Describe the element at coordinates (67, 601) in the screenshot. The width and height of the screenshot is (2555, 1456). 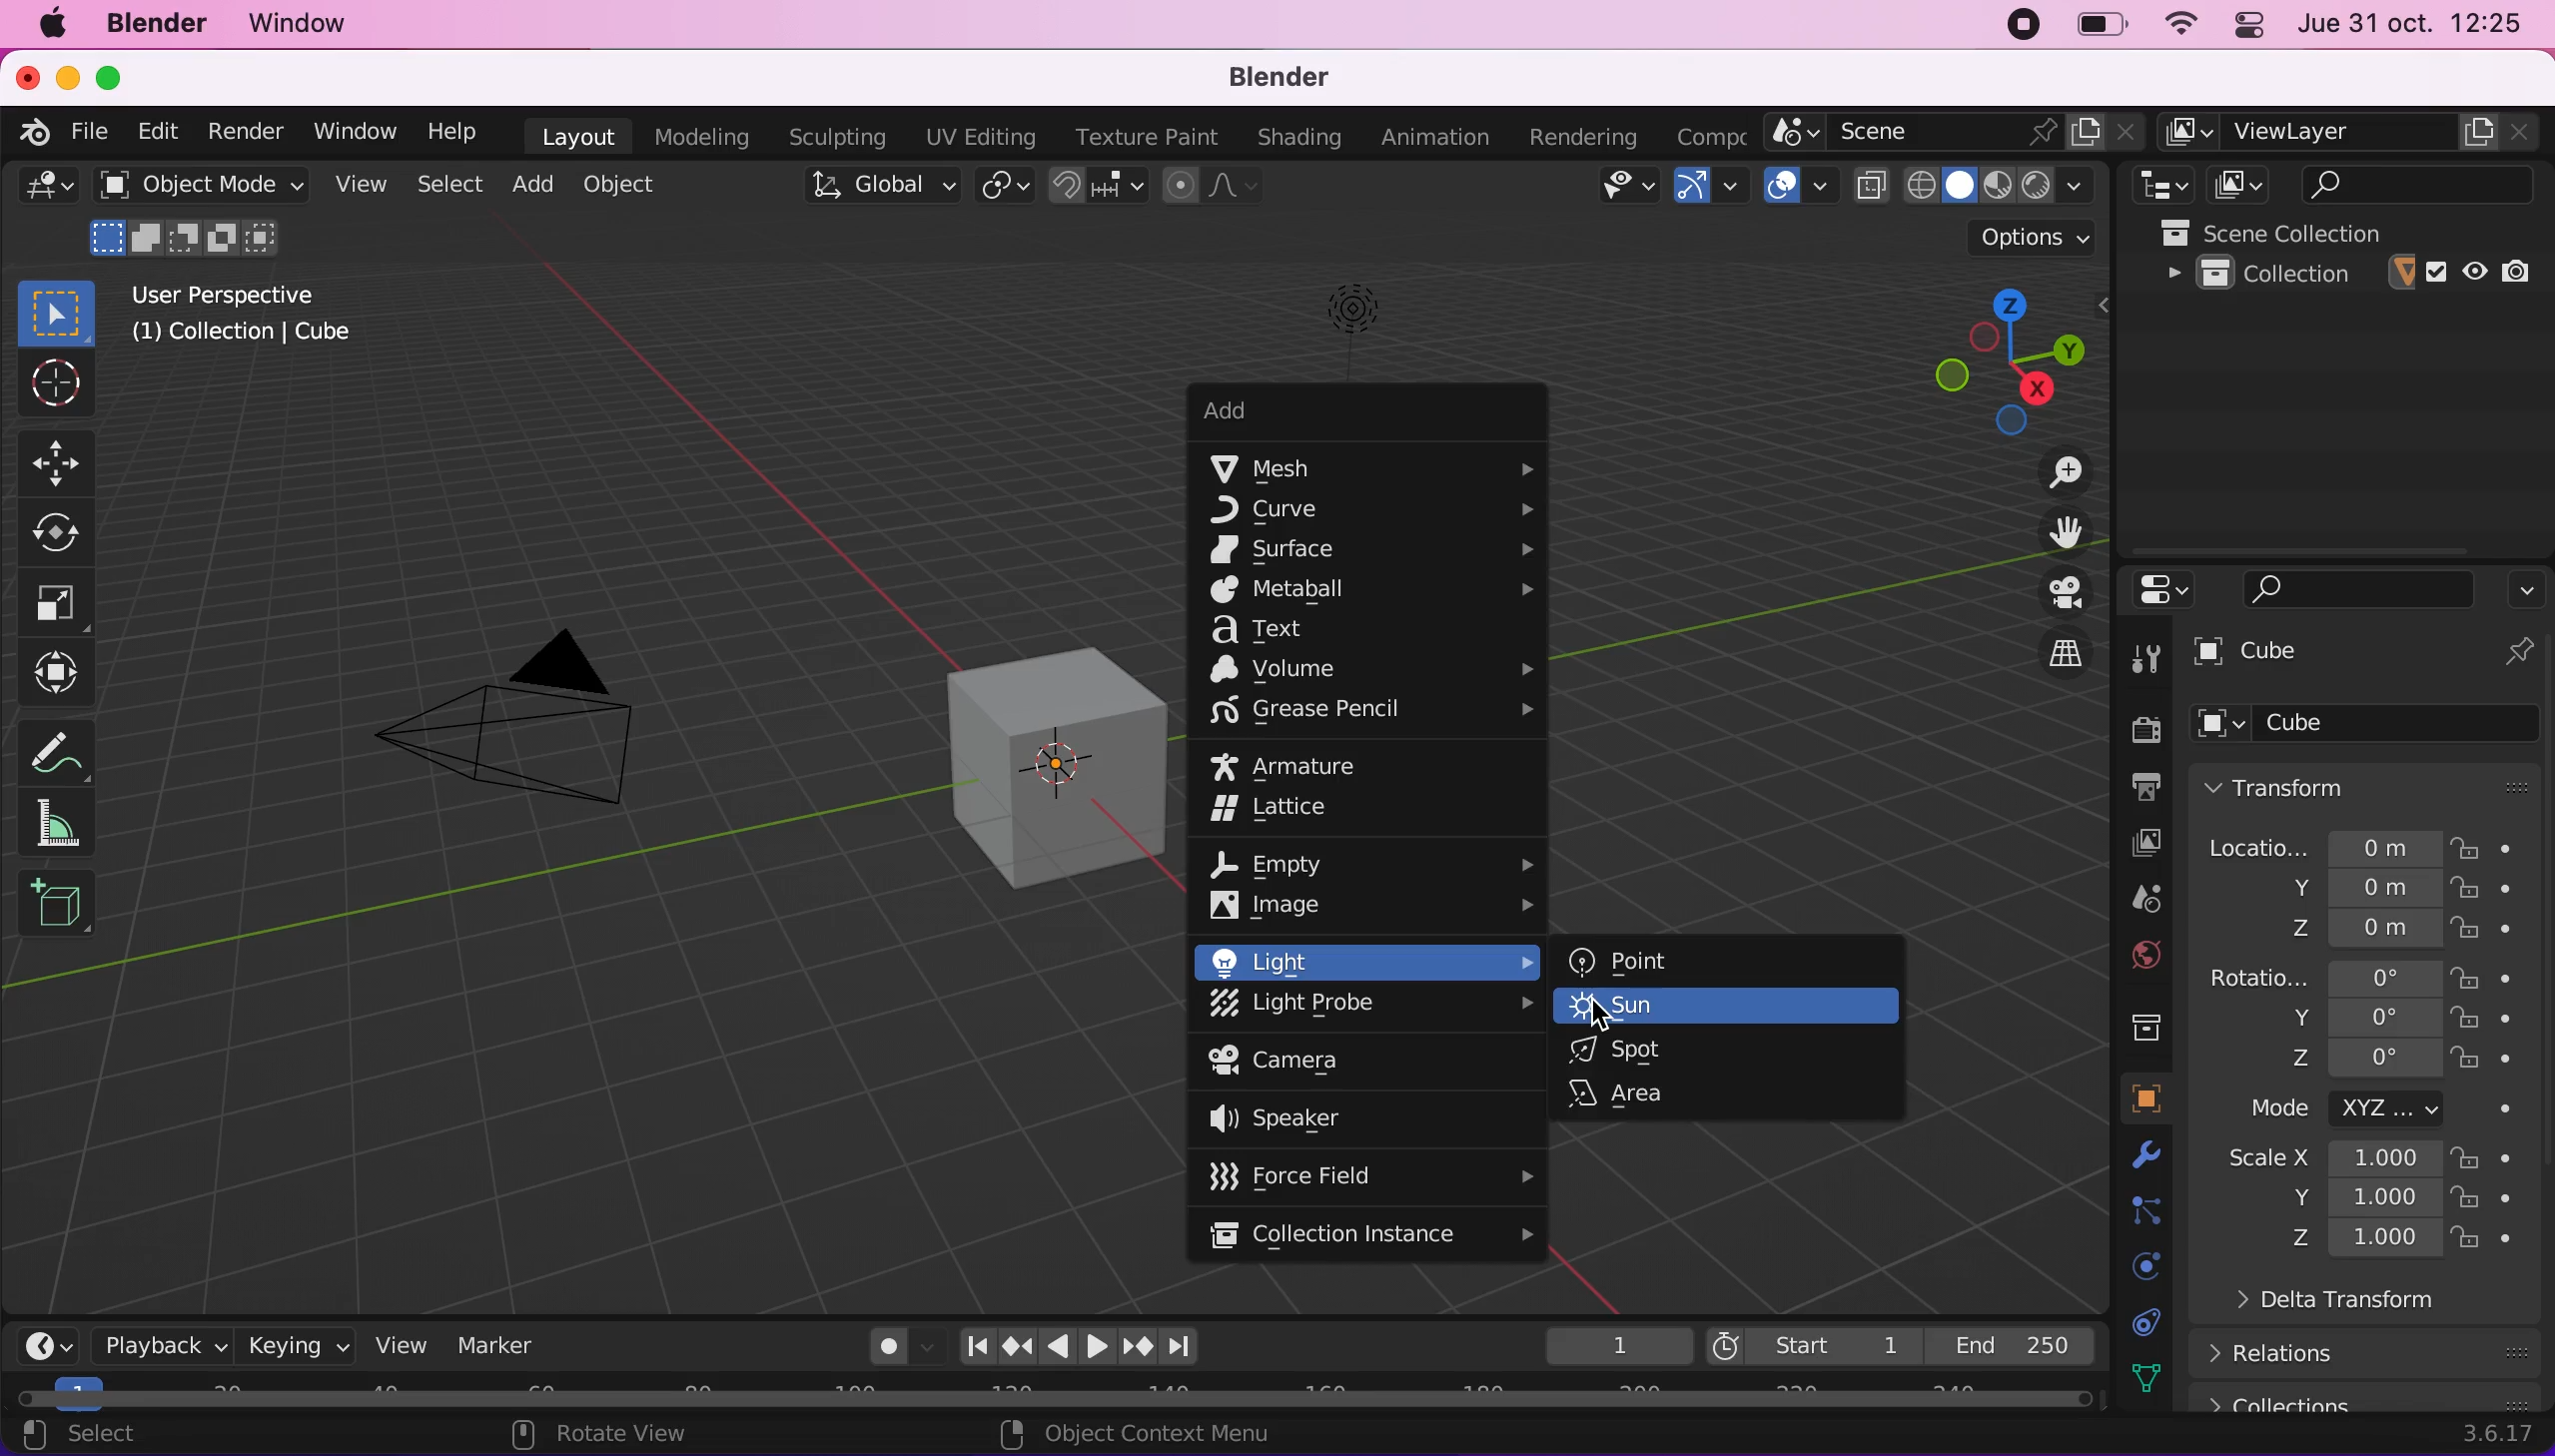
I see `scale` at that location.